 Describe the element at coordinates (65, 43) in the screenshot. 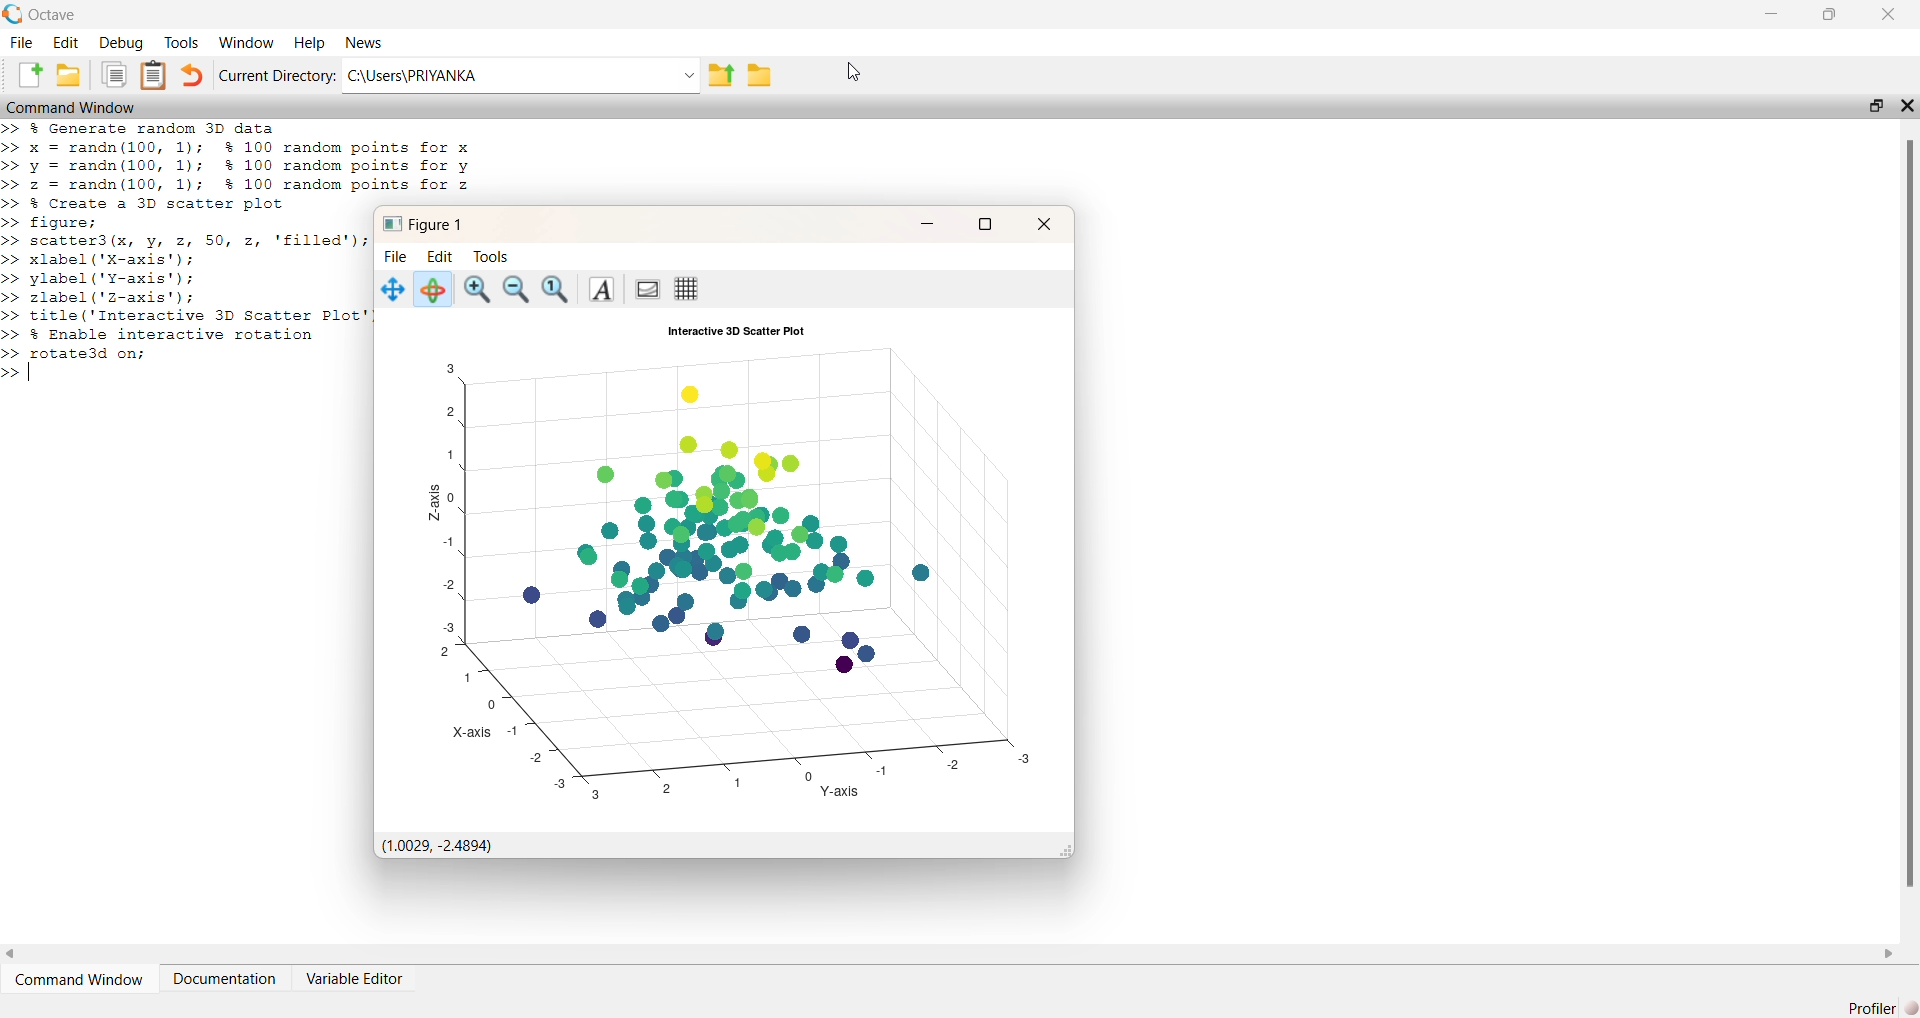

I see `Edit` at that location.